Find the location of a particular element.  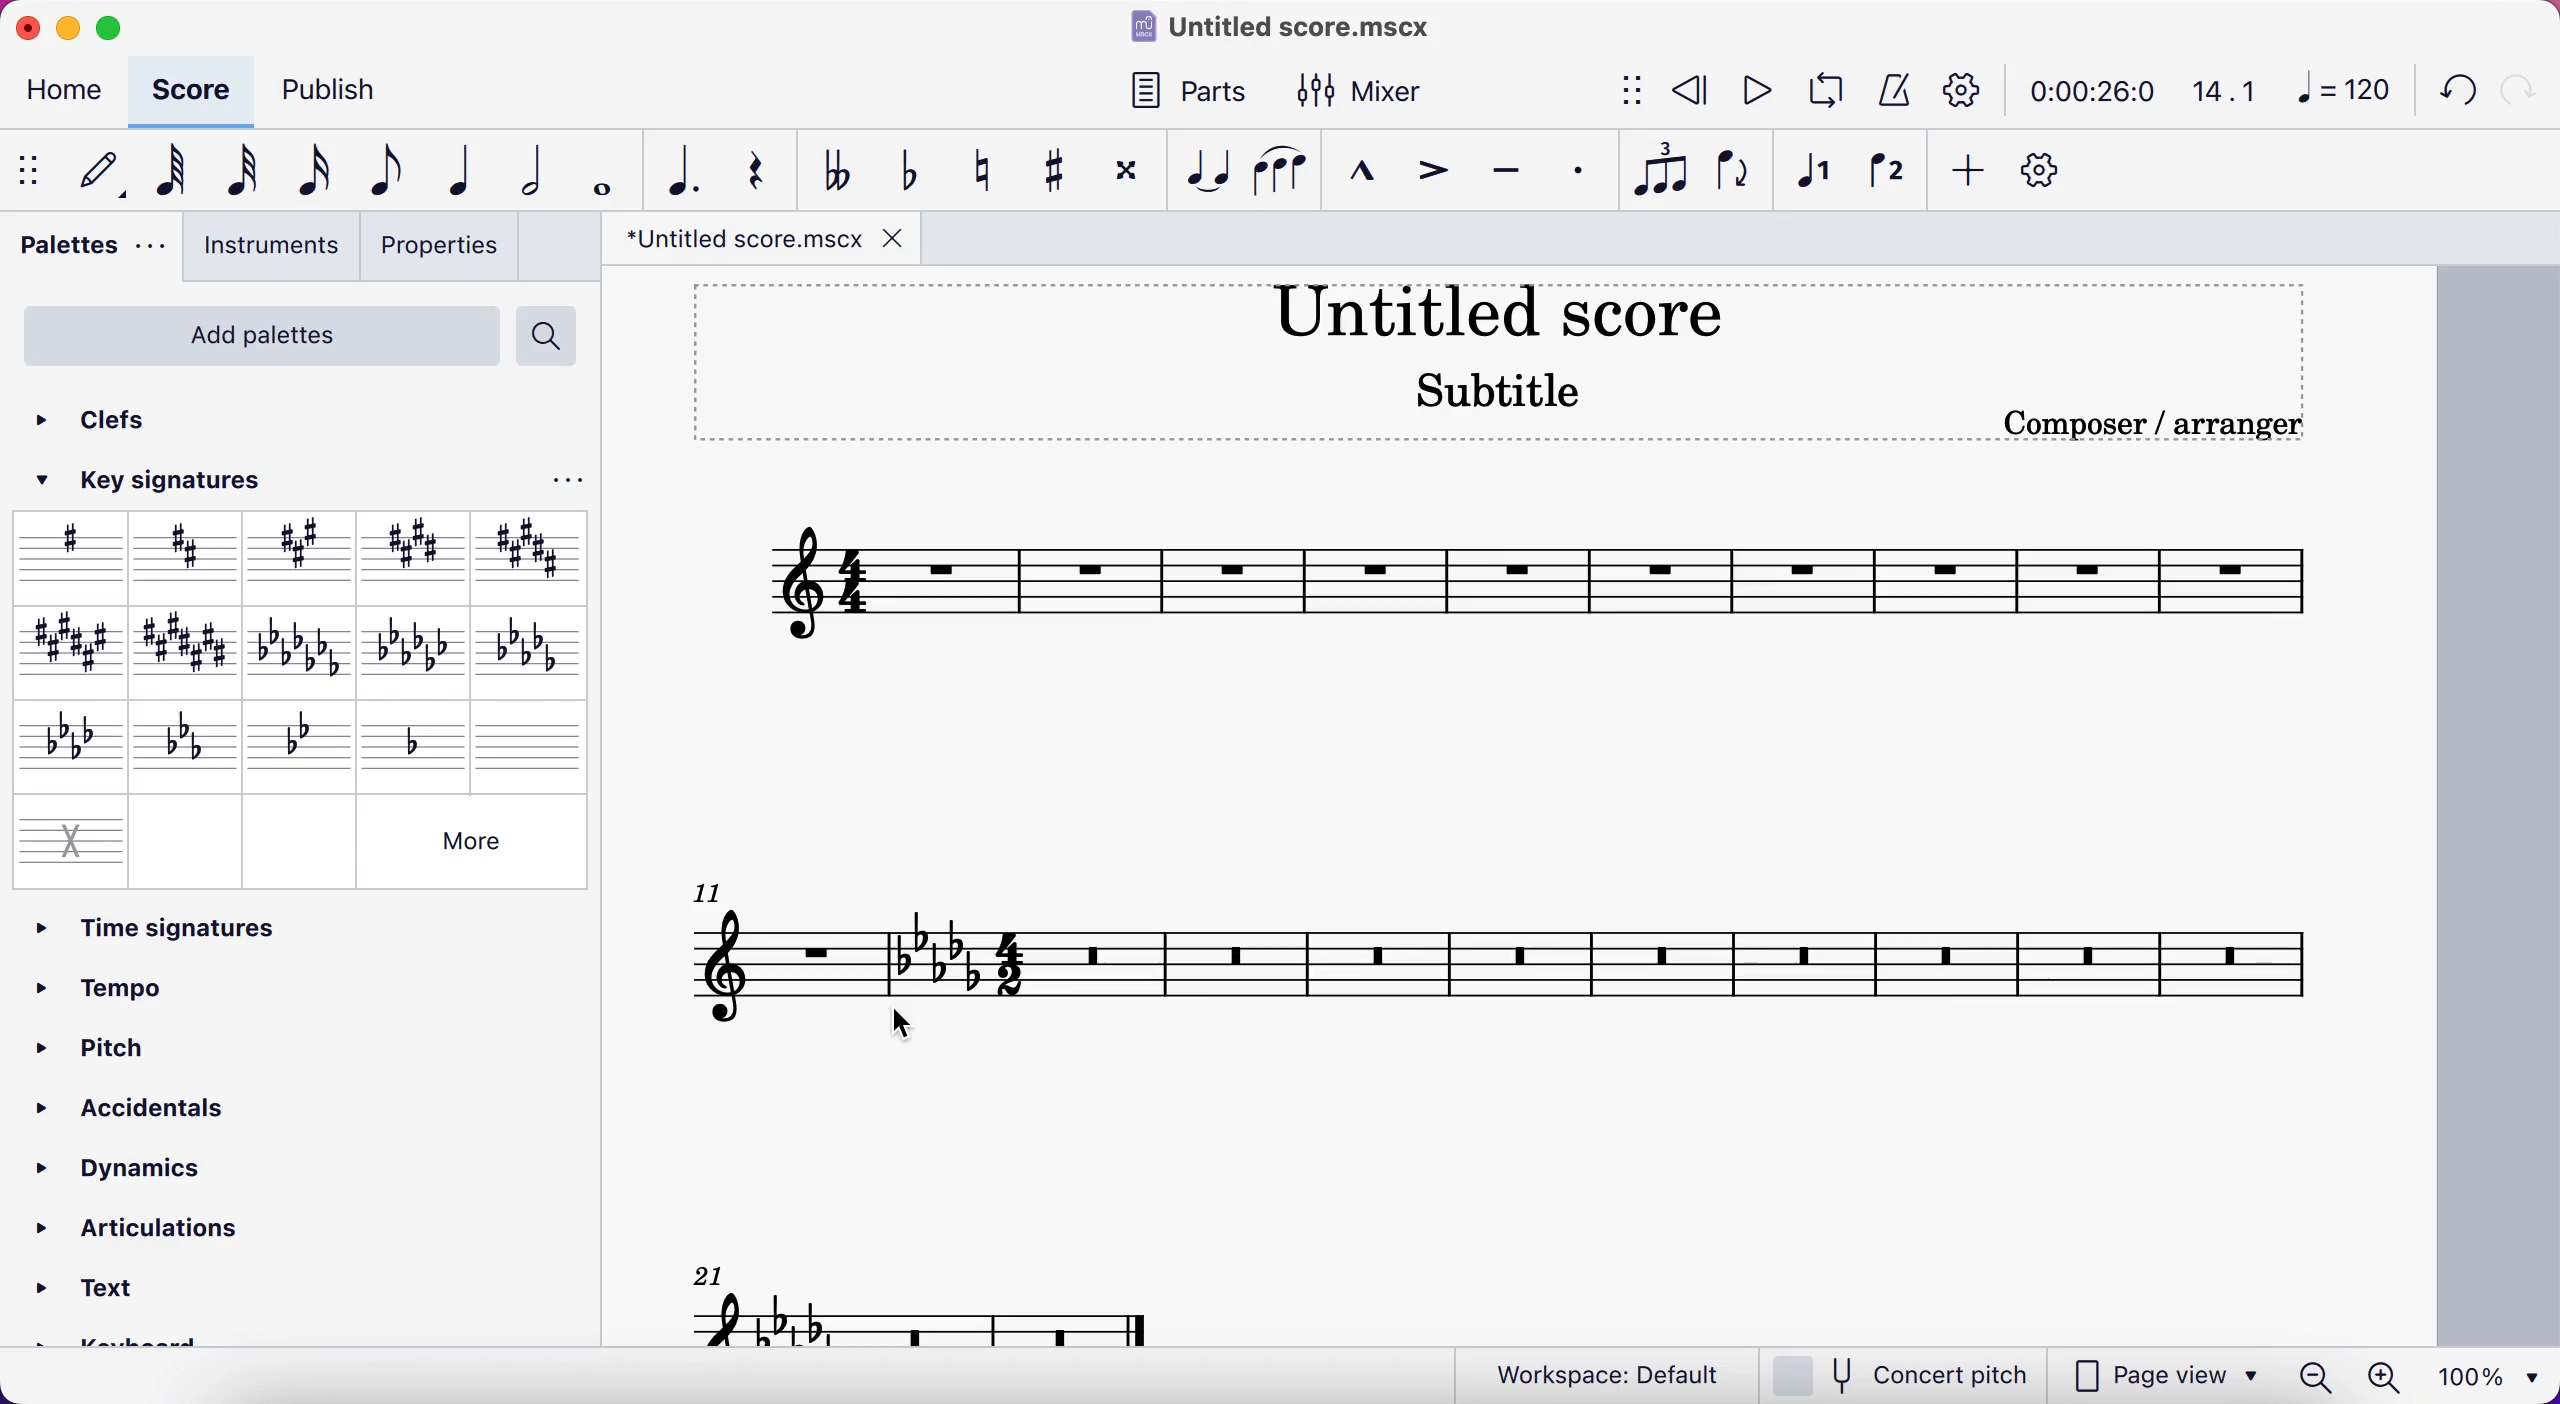

undo is located at coordinates (2450, 93).